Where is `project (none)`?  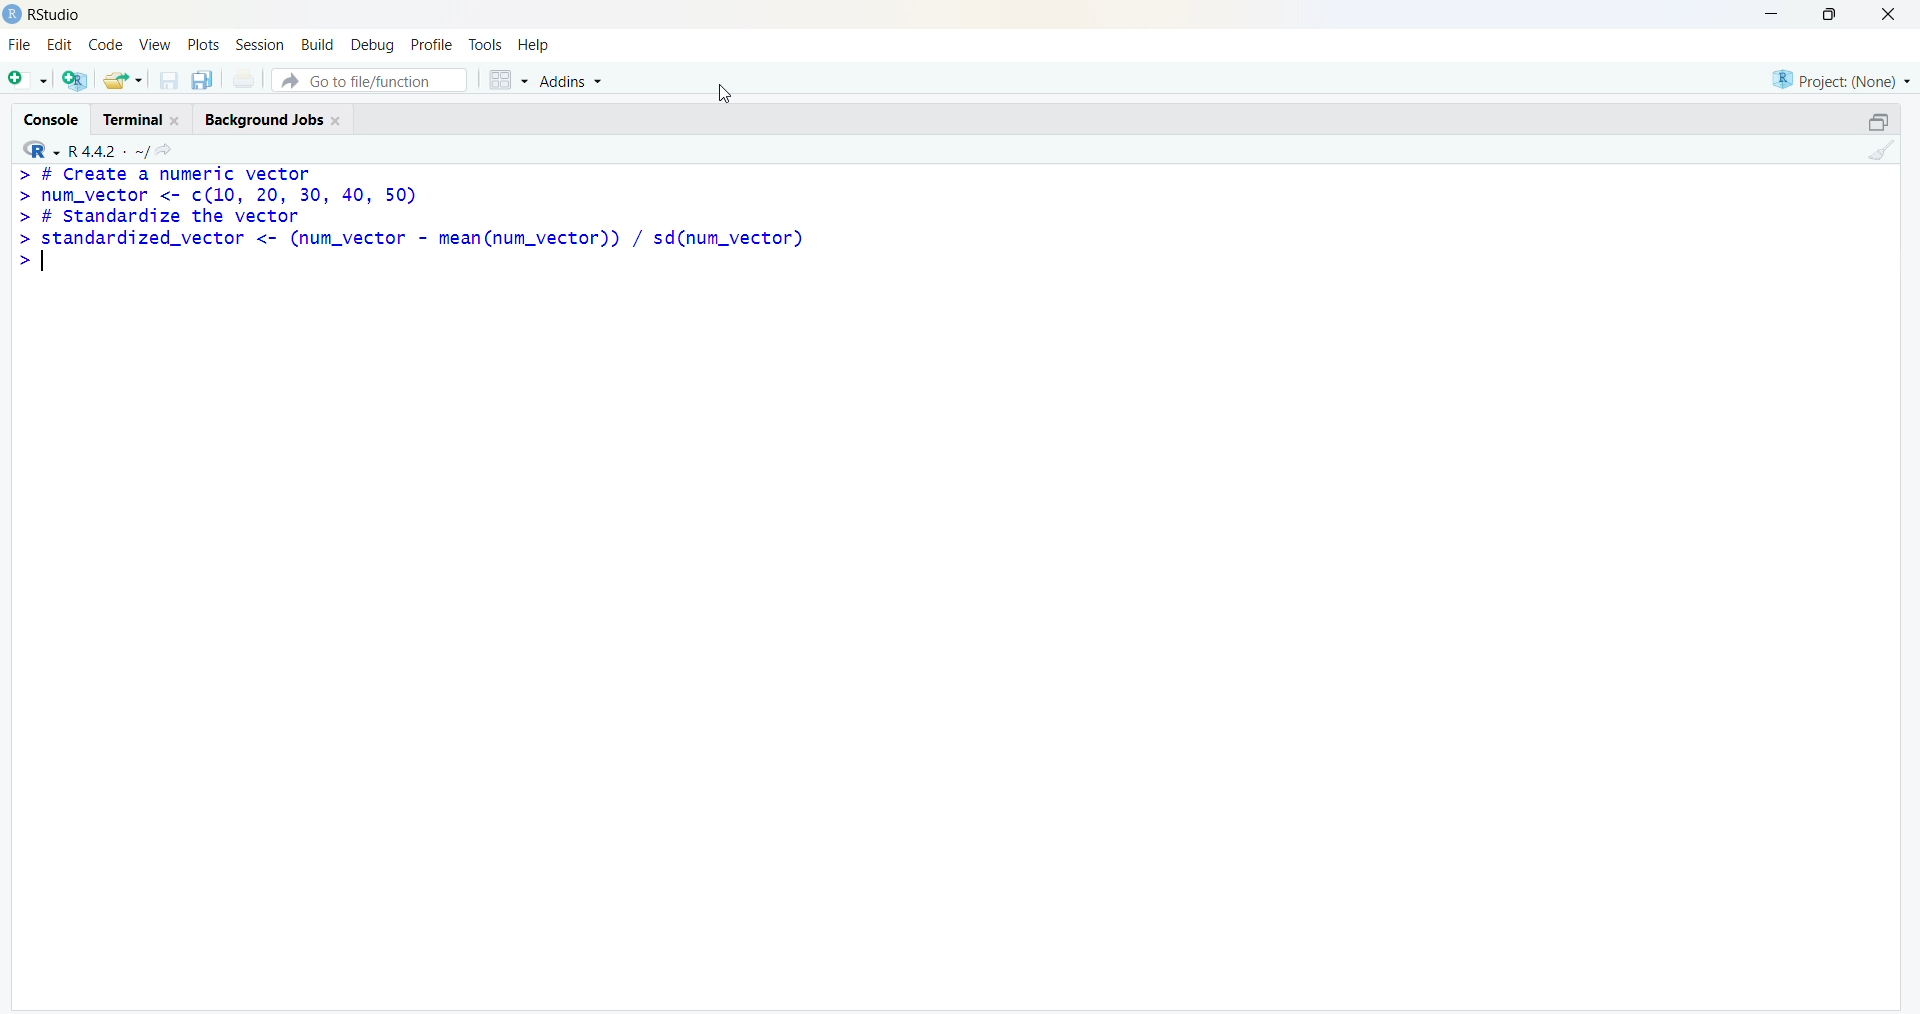
project (none) is located at coordinates (1841, 81).